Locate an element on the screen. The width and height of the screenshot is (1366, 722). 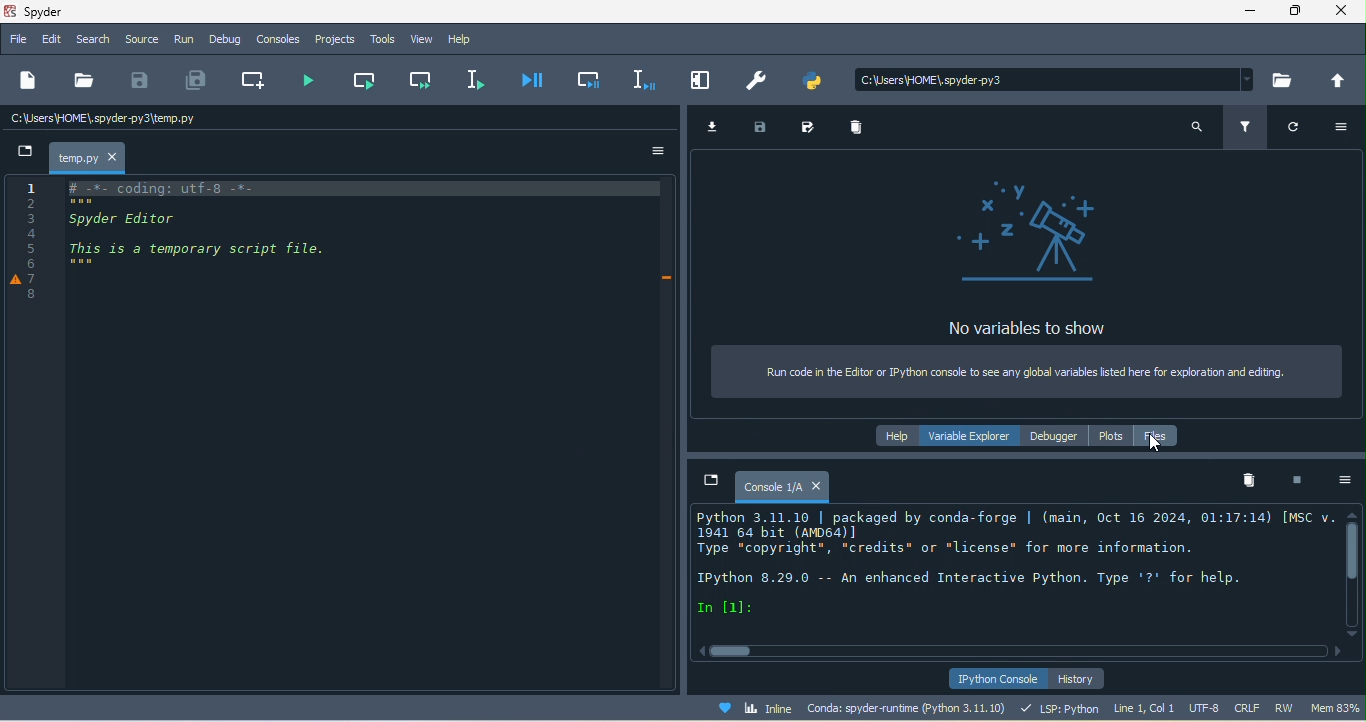
conda spyder runtime is located at coordinates (857, 708).